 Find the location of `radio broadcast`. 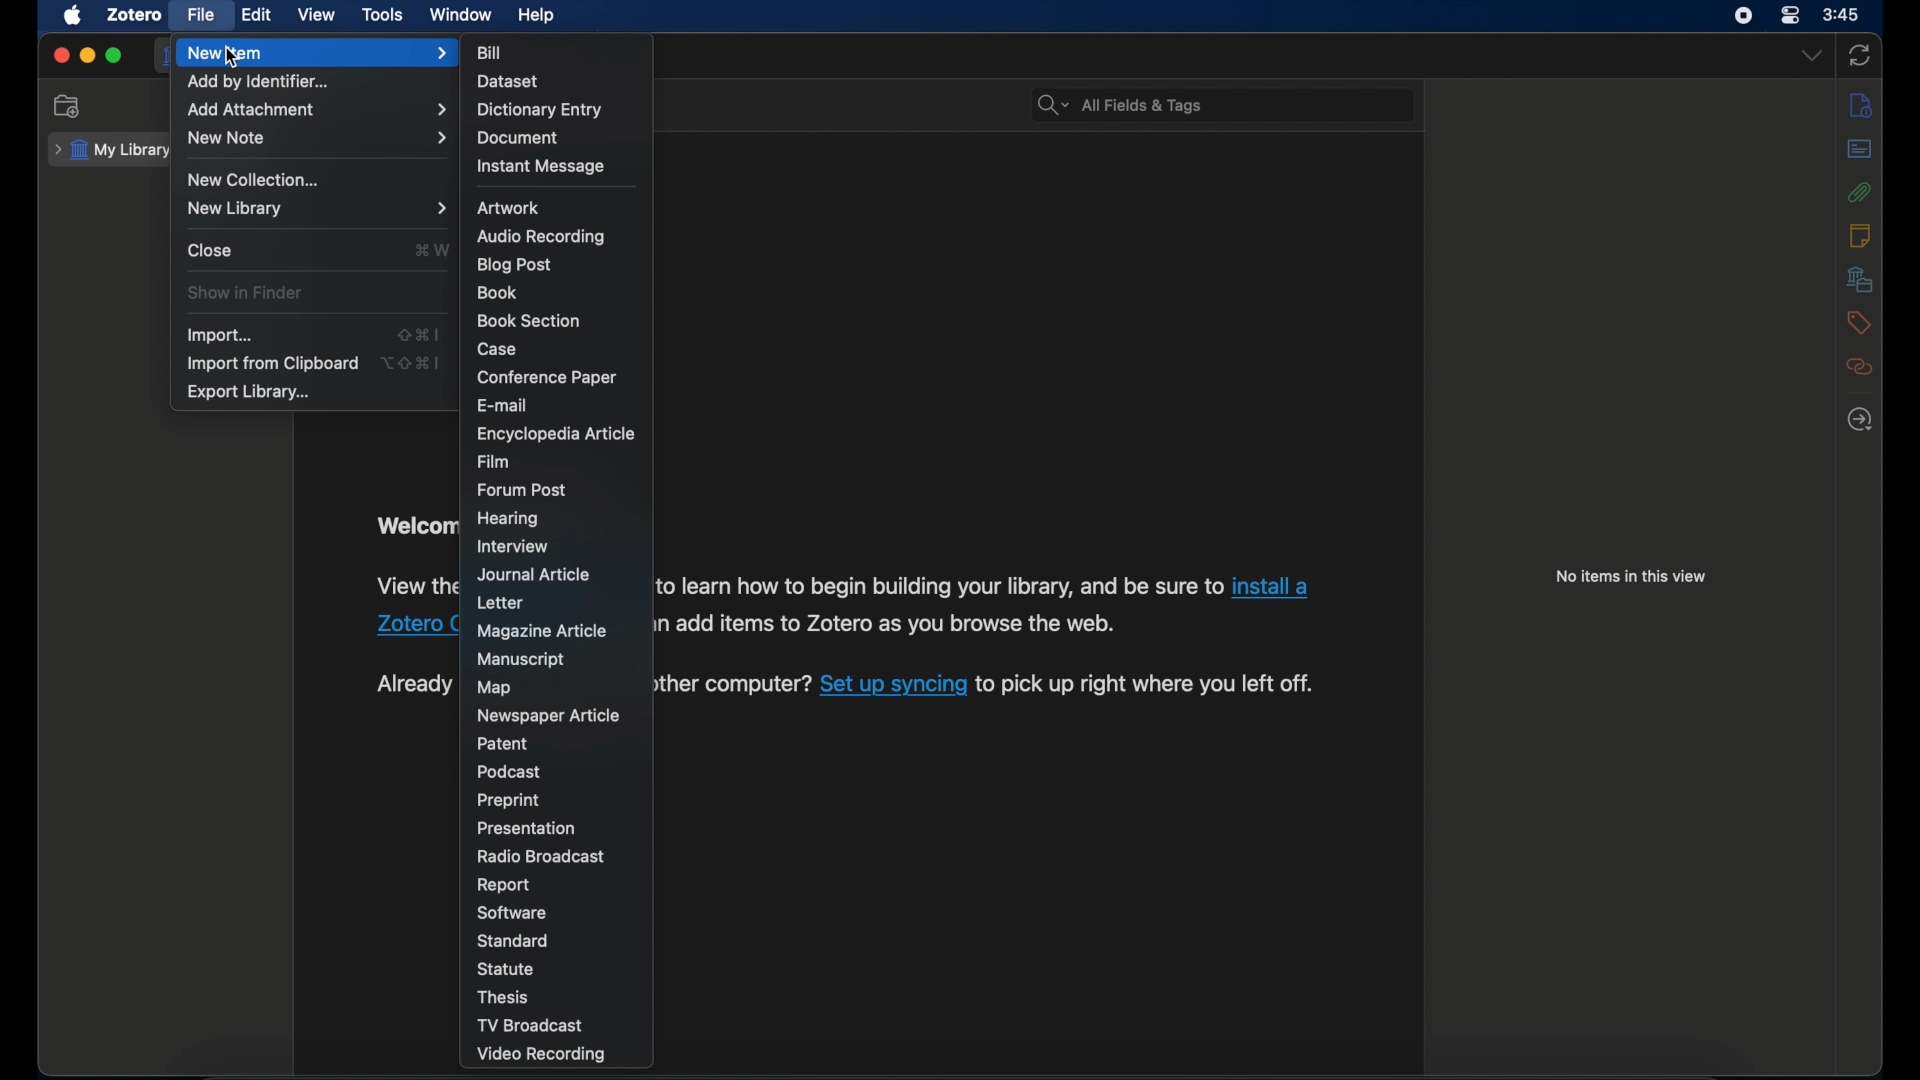

radio broadcast is located at coordinates (544, 857).